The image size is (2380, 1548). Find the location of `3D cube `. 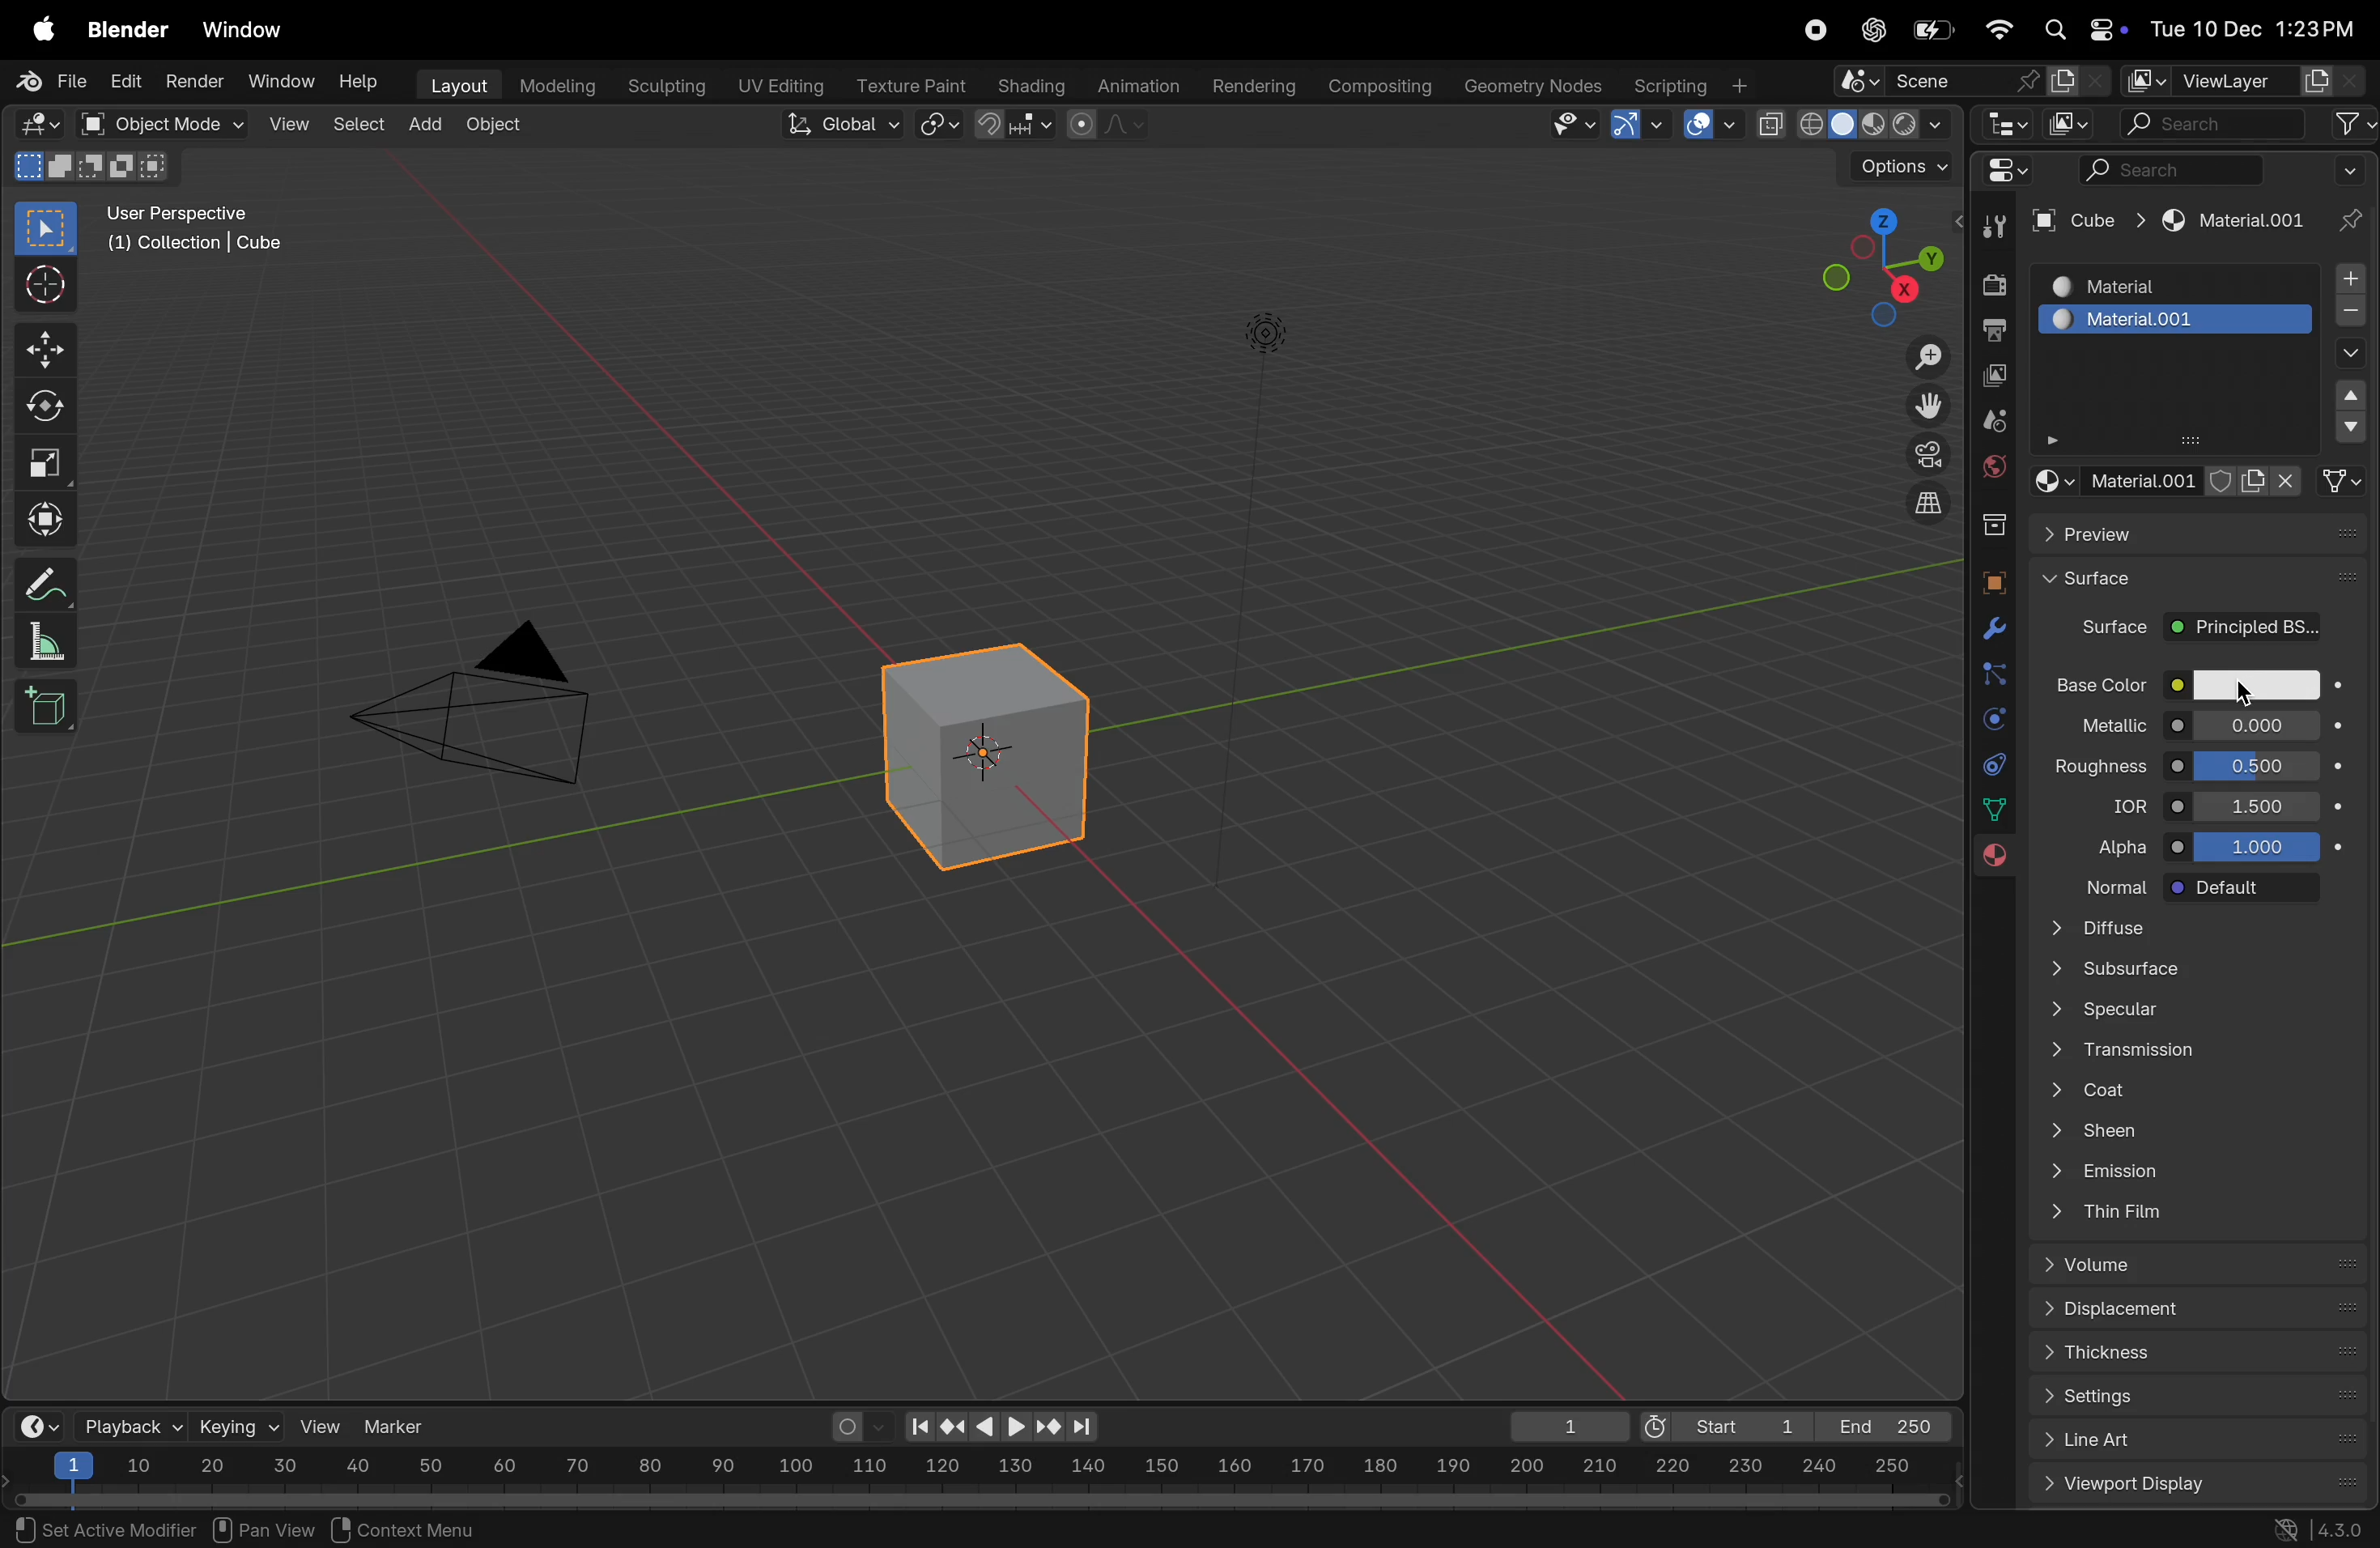

3D cube  is located at coordinates (978, 756).